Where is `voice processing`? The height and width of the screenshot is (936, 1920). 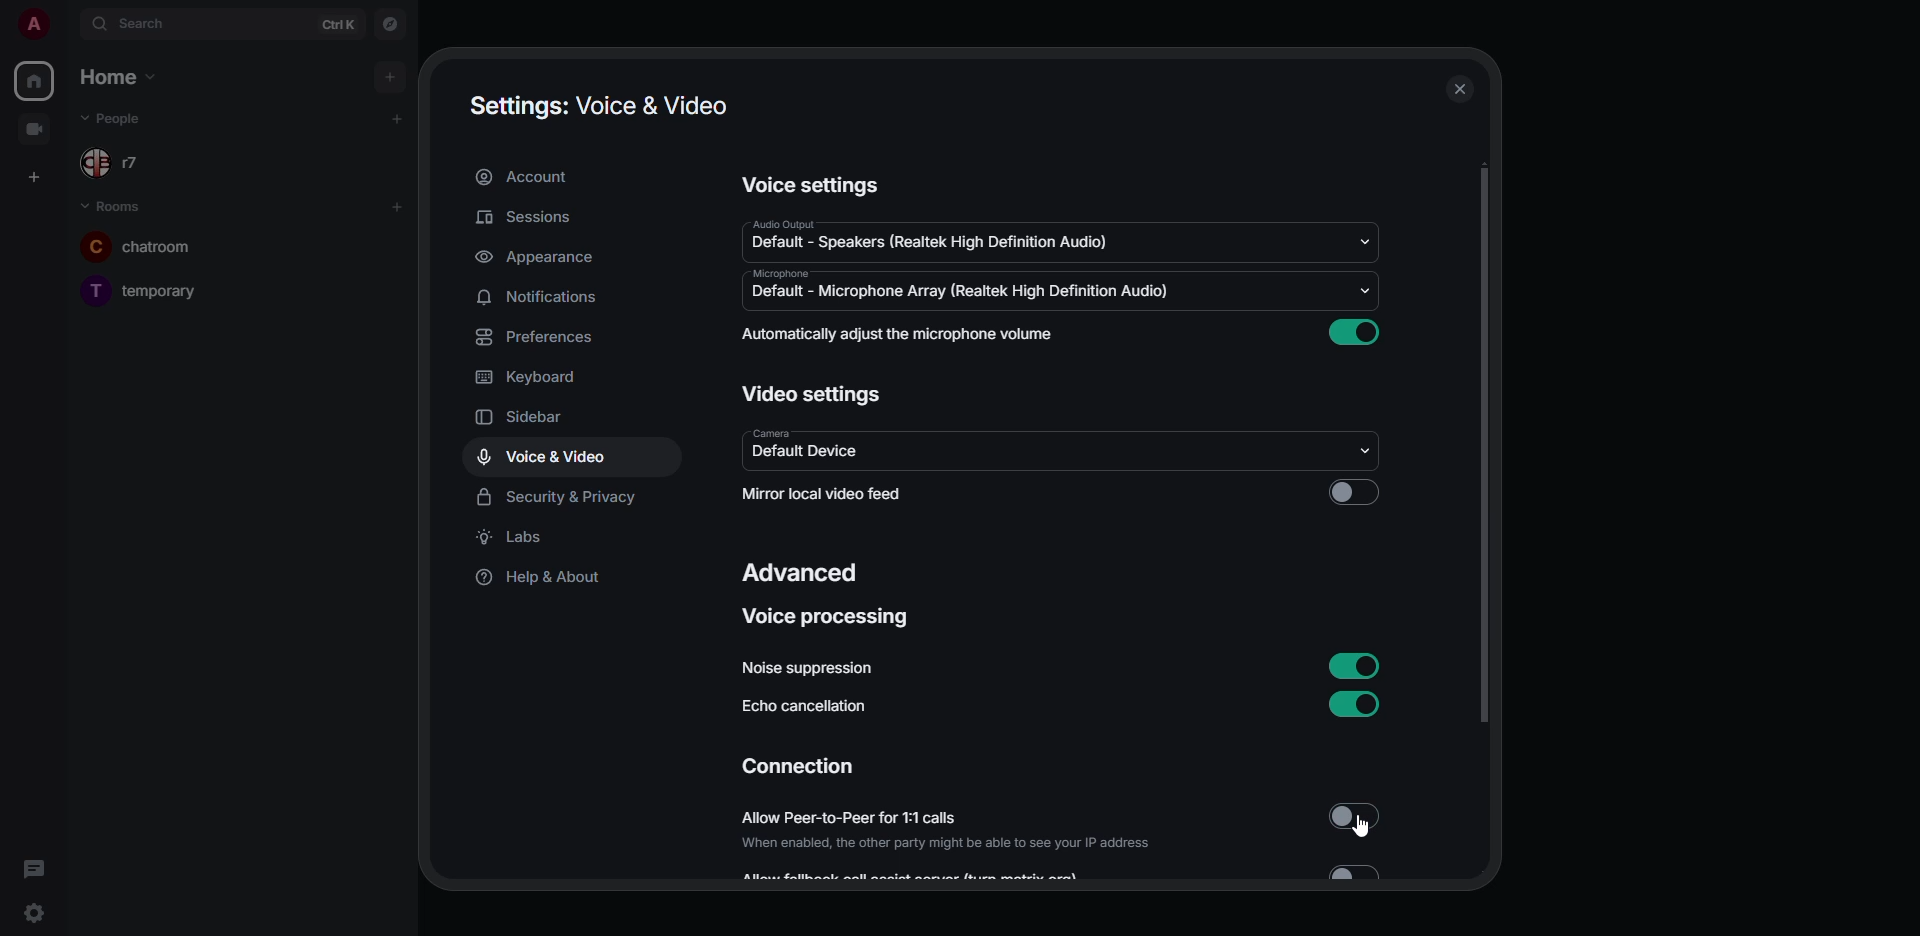 voice processing is located at coordinates (819, 618).